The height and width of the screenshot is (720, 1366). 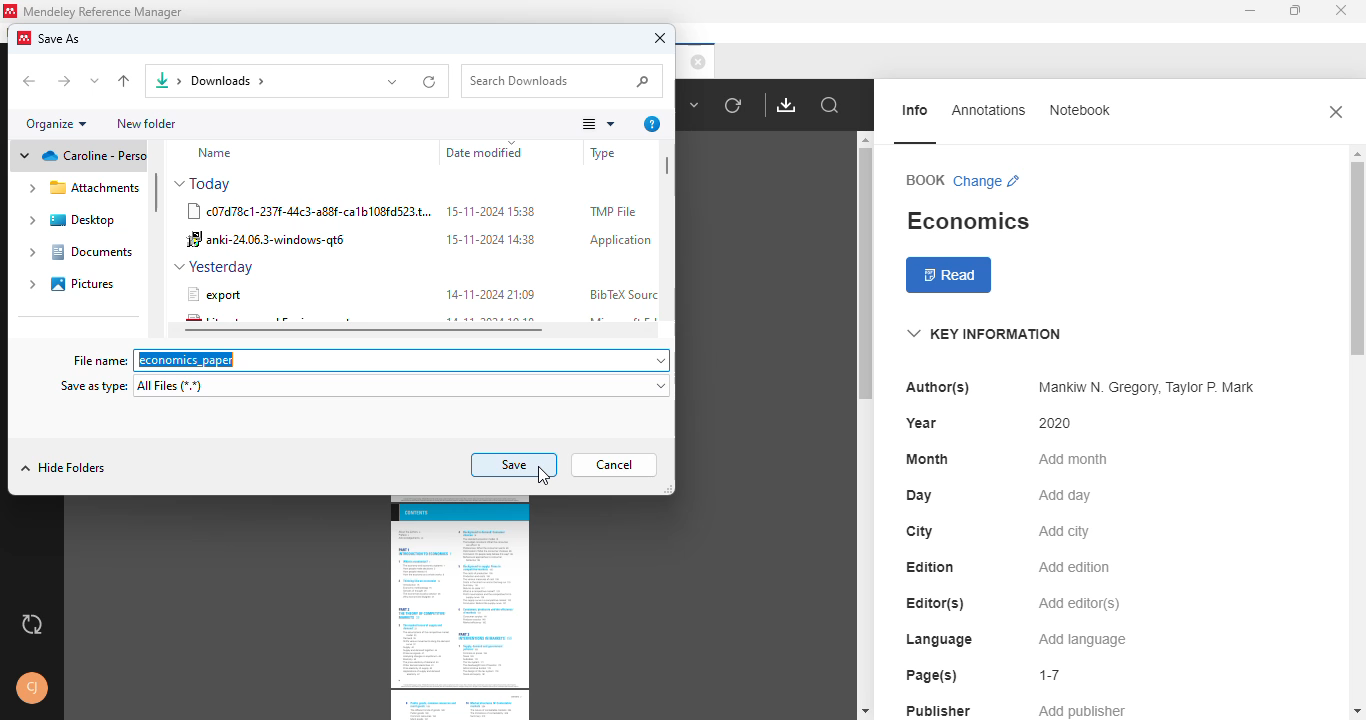 What do you see at coordinates (931, 675) in the screenshot?
I see `page(s)` at bounding box center [931, 675].